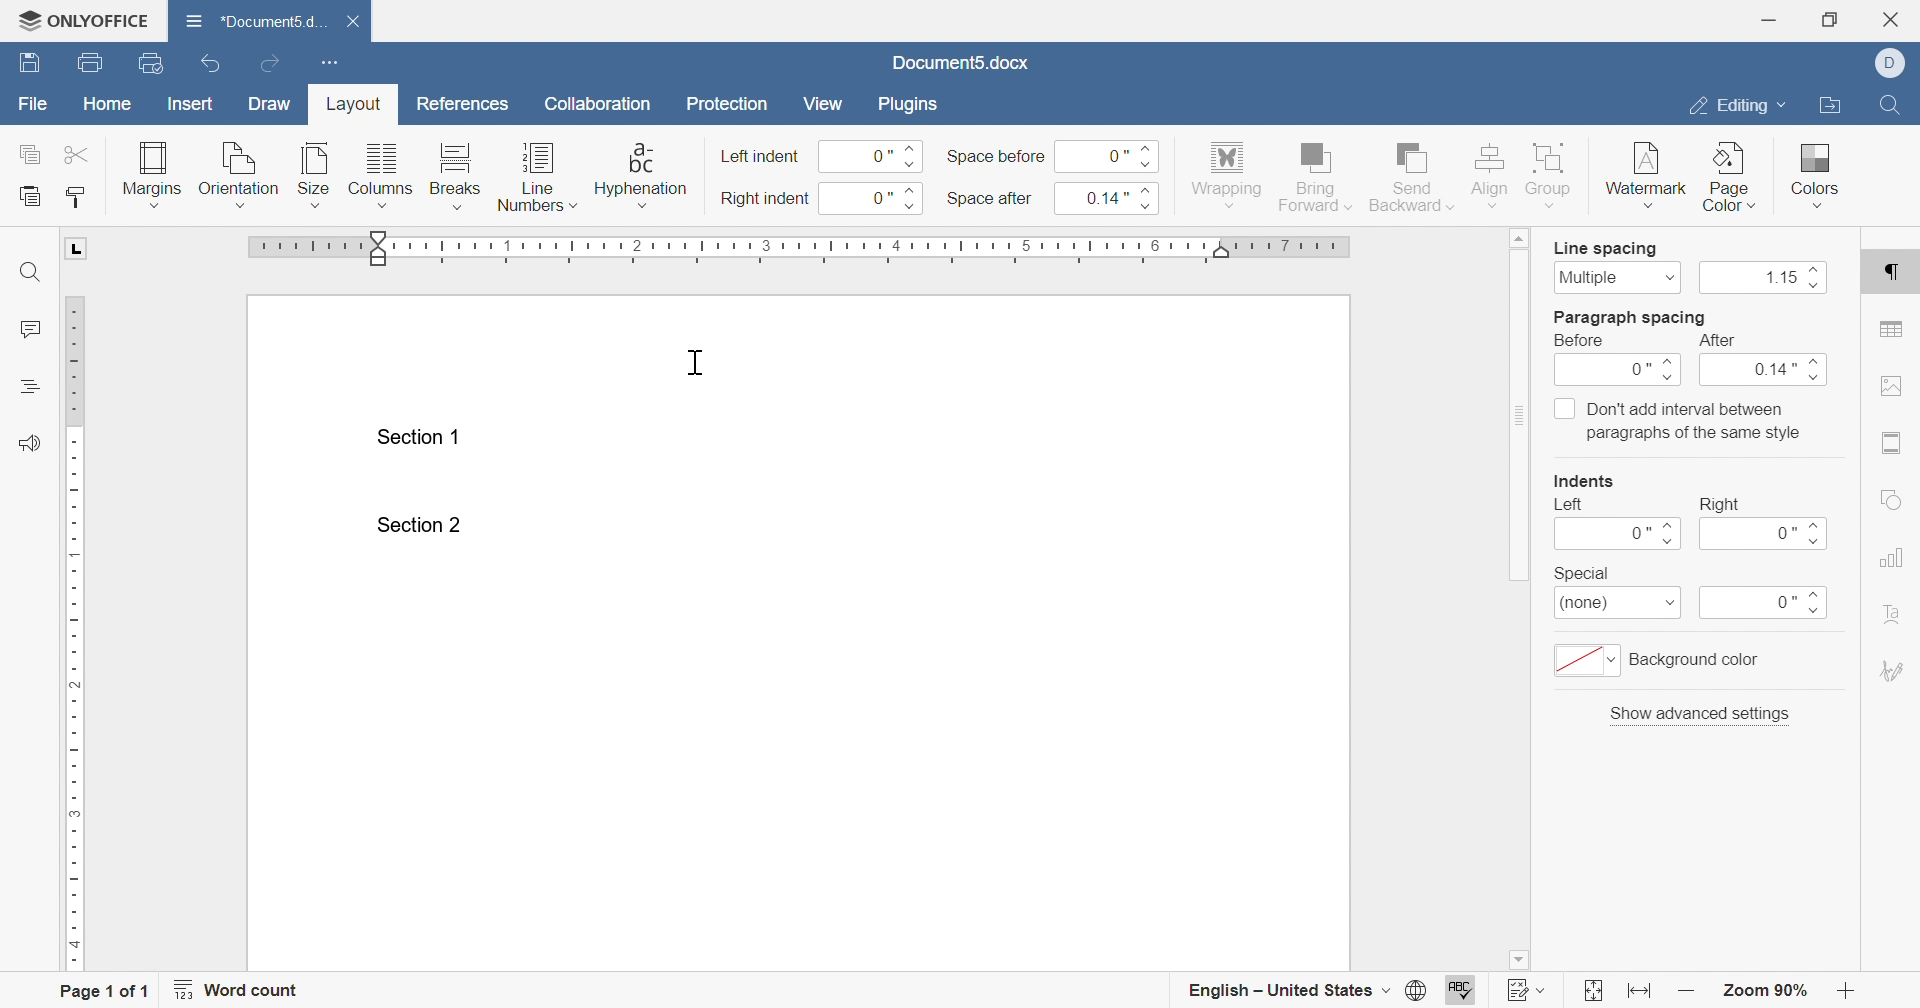 This screenshot has height=1008, width=1920. What do you see at coordinates (1889, 385) in the screenshot?
I see `image settings` at bounding box center [1889, 385].